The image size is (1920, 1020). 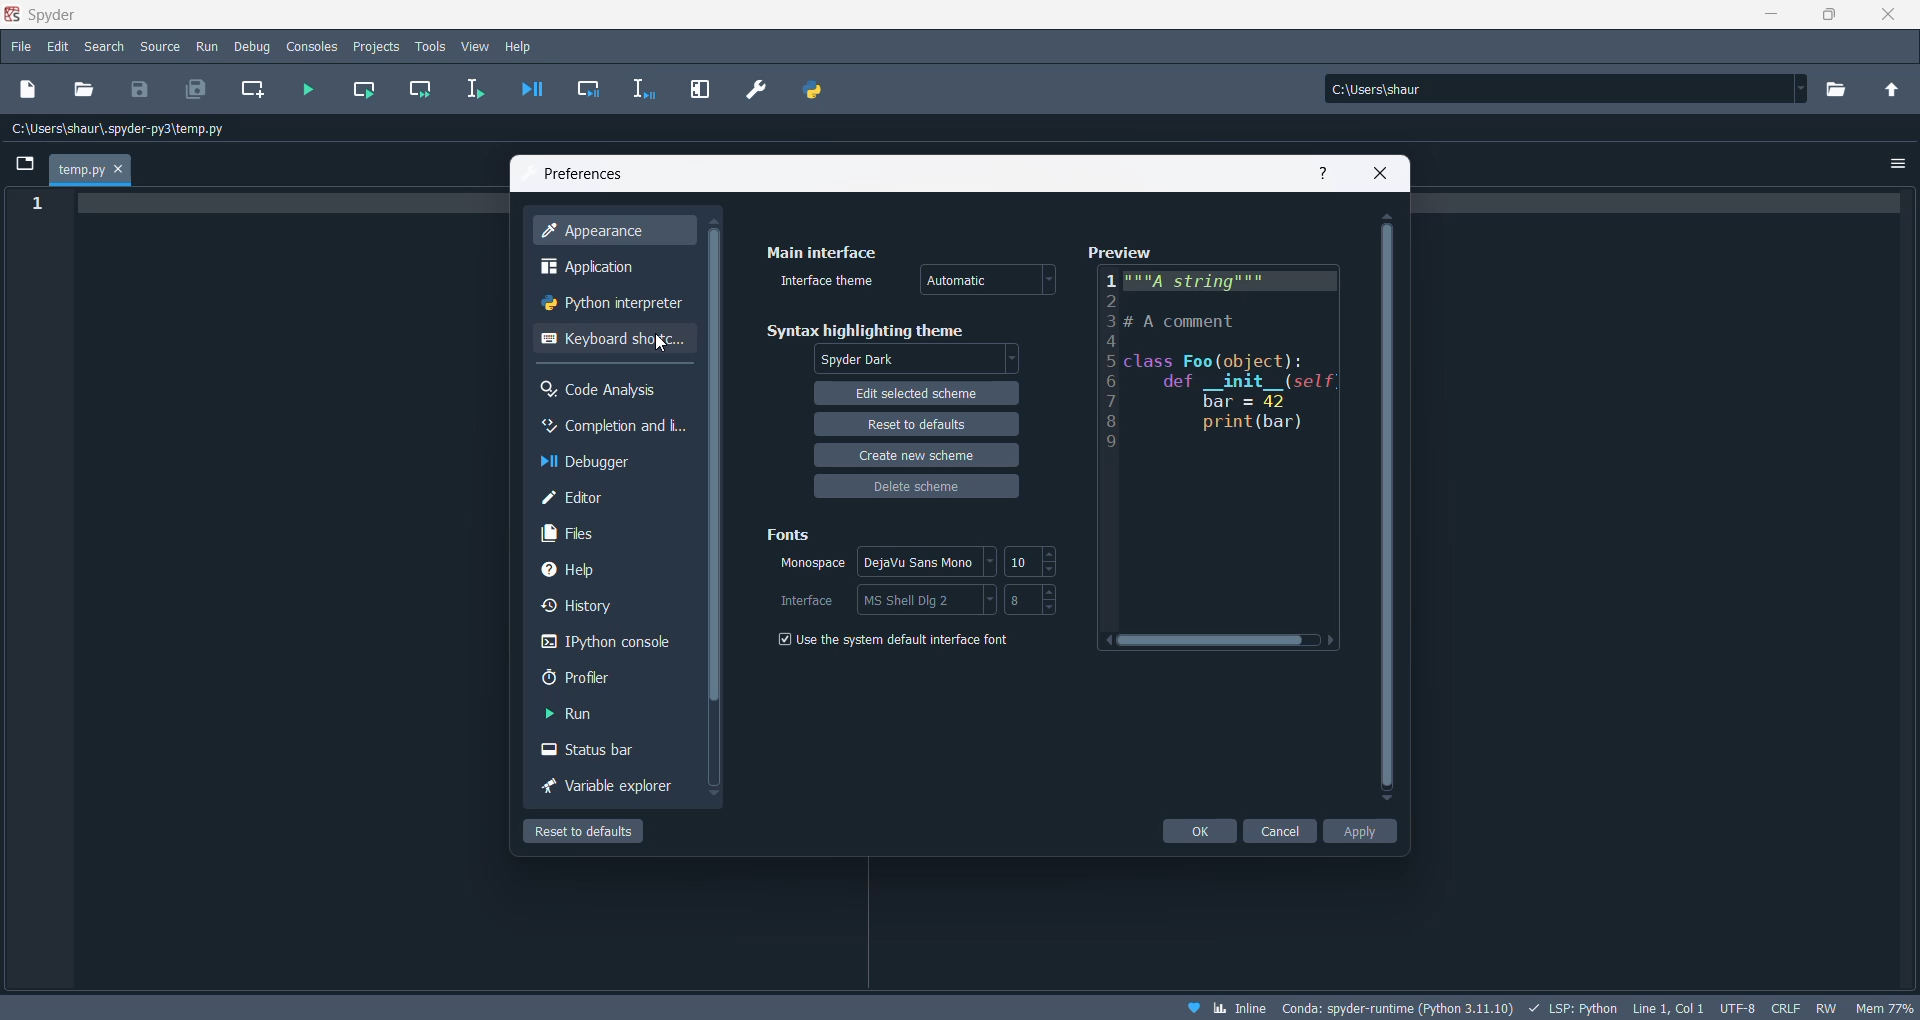 I want to click on cancel, so click(x=1281, y=830).